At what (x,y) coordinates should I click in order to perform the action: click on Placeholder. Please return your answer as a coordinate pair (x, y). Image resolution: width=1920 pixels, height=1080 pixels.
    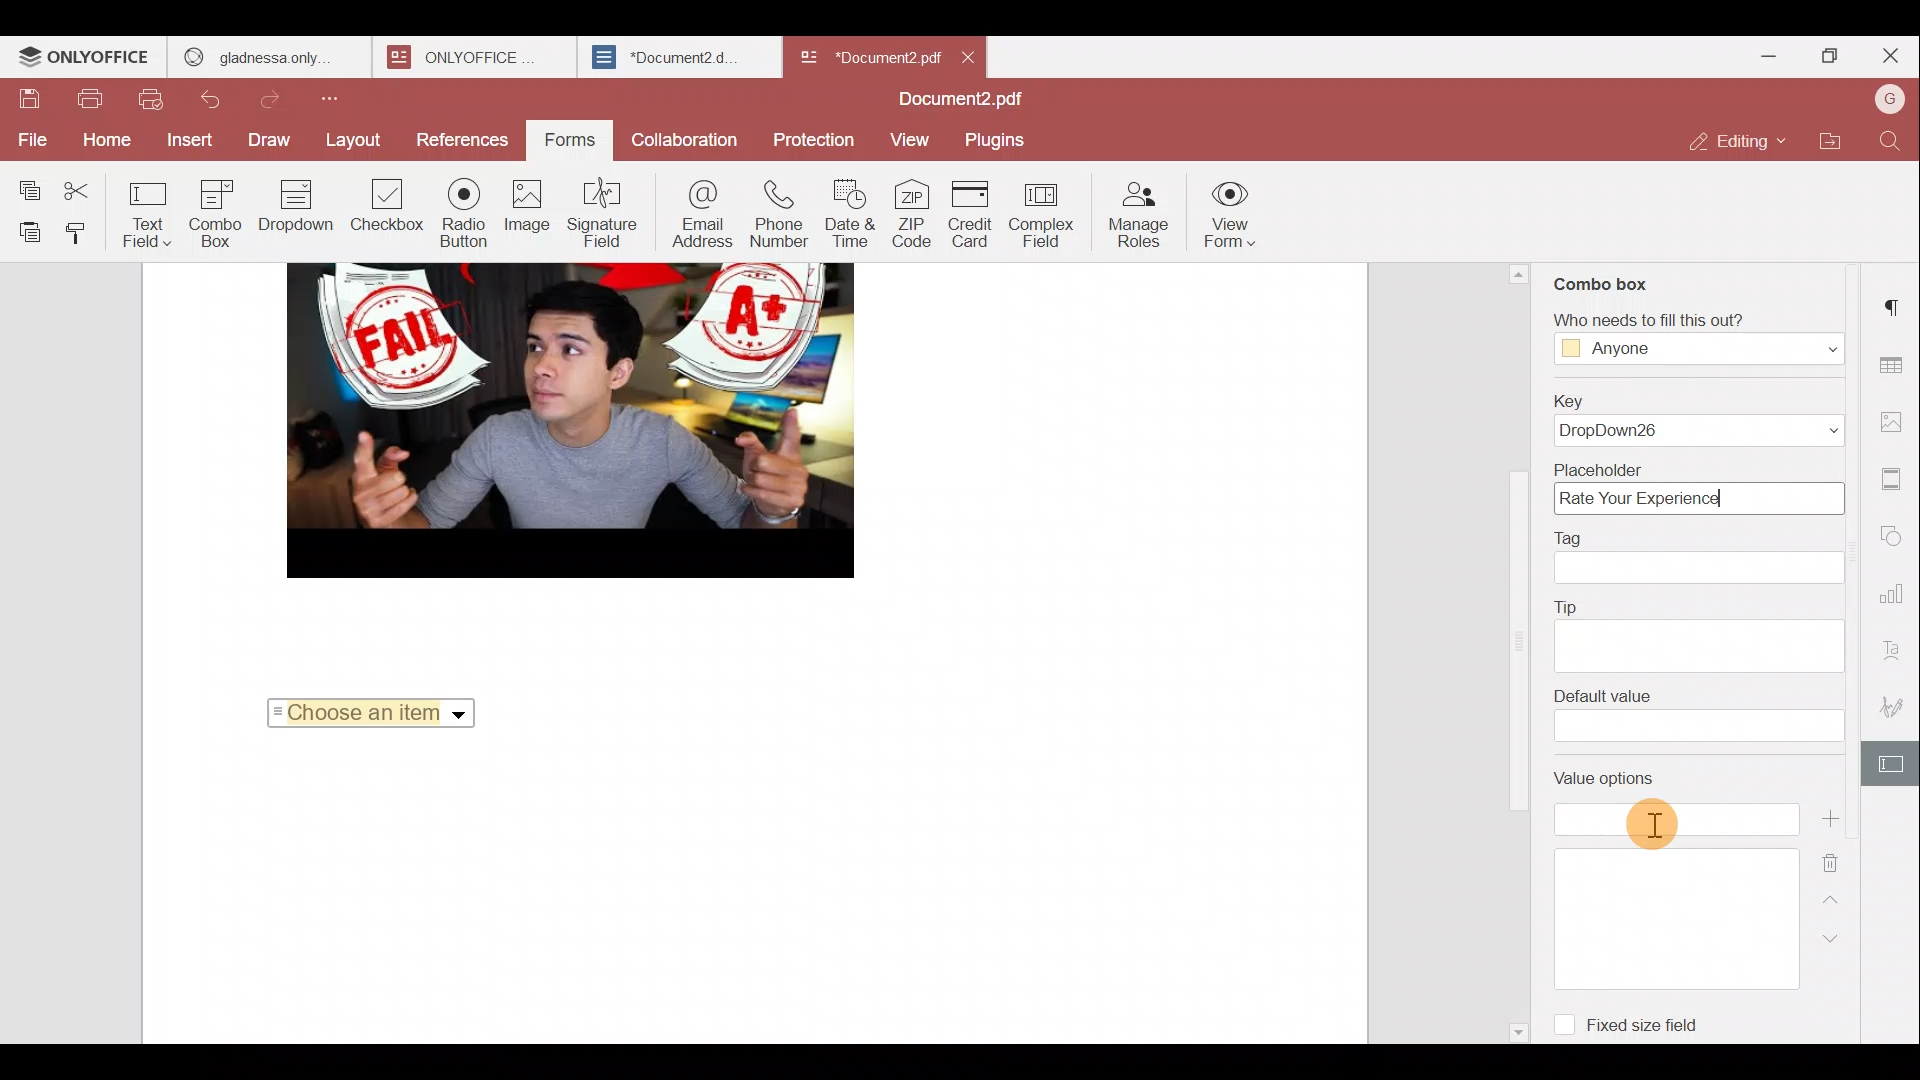
    Looking at the image, I should click on (1696, 486).